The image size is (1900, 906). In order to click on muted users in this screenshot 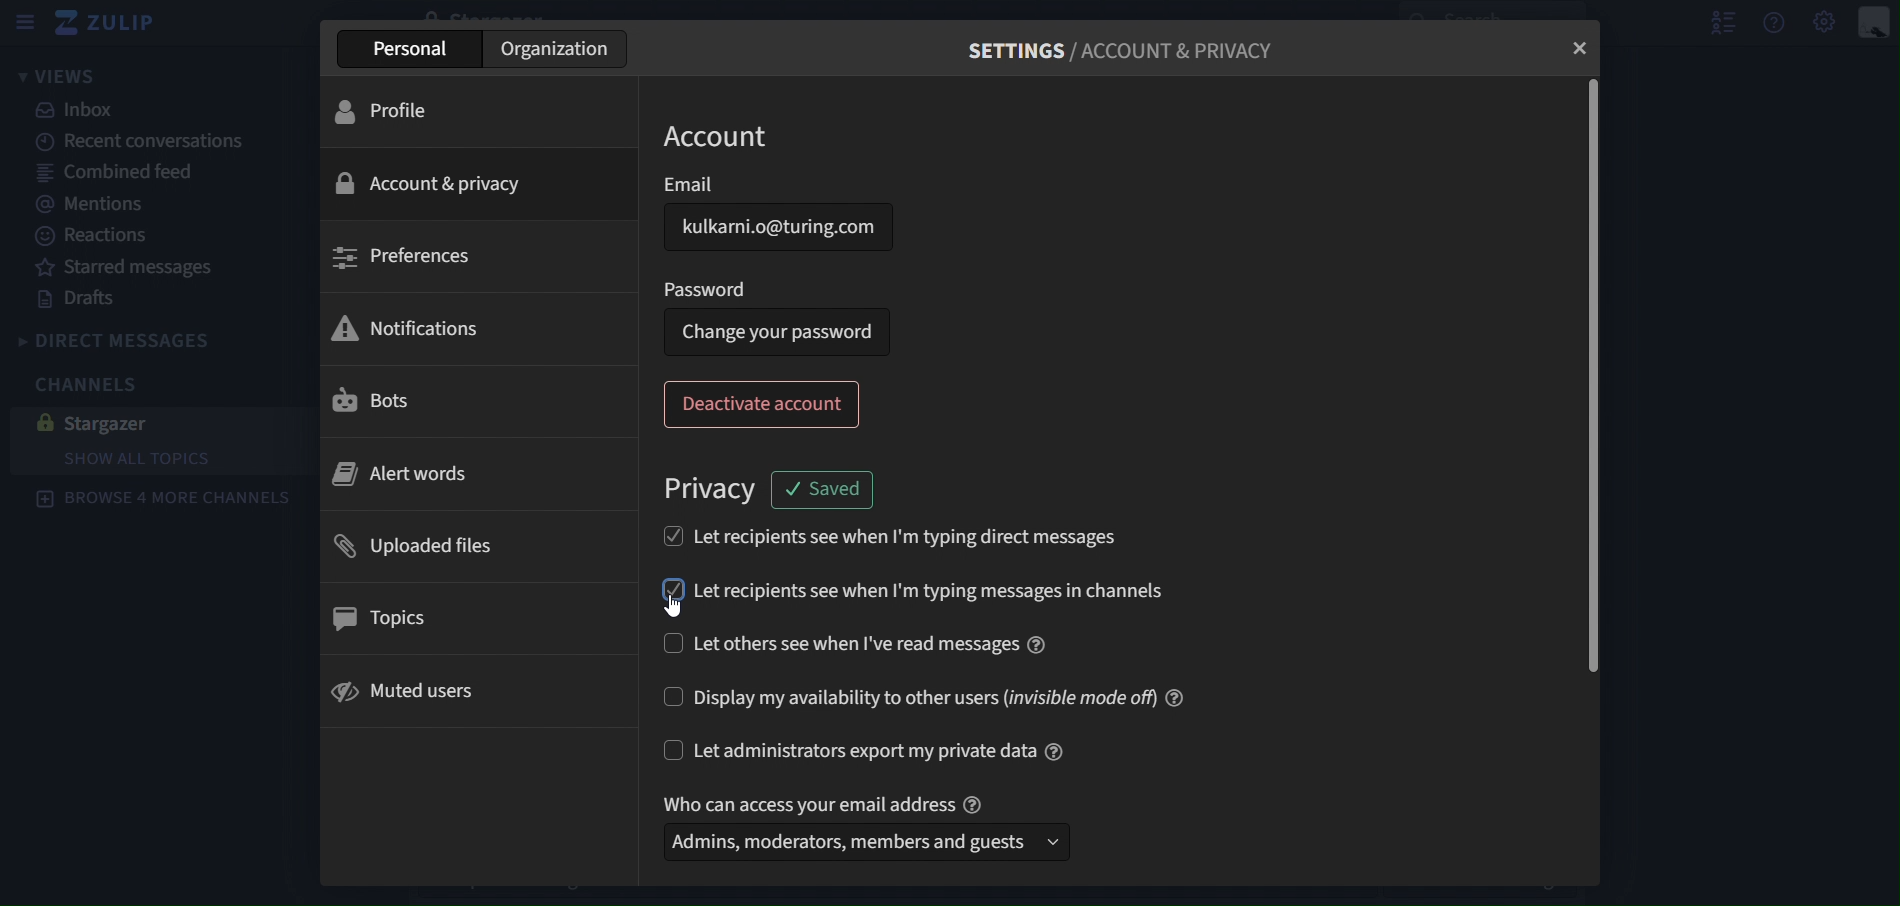, I will do `click(404, 690)`.